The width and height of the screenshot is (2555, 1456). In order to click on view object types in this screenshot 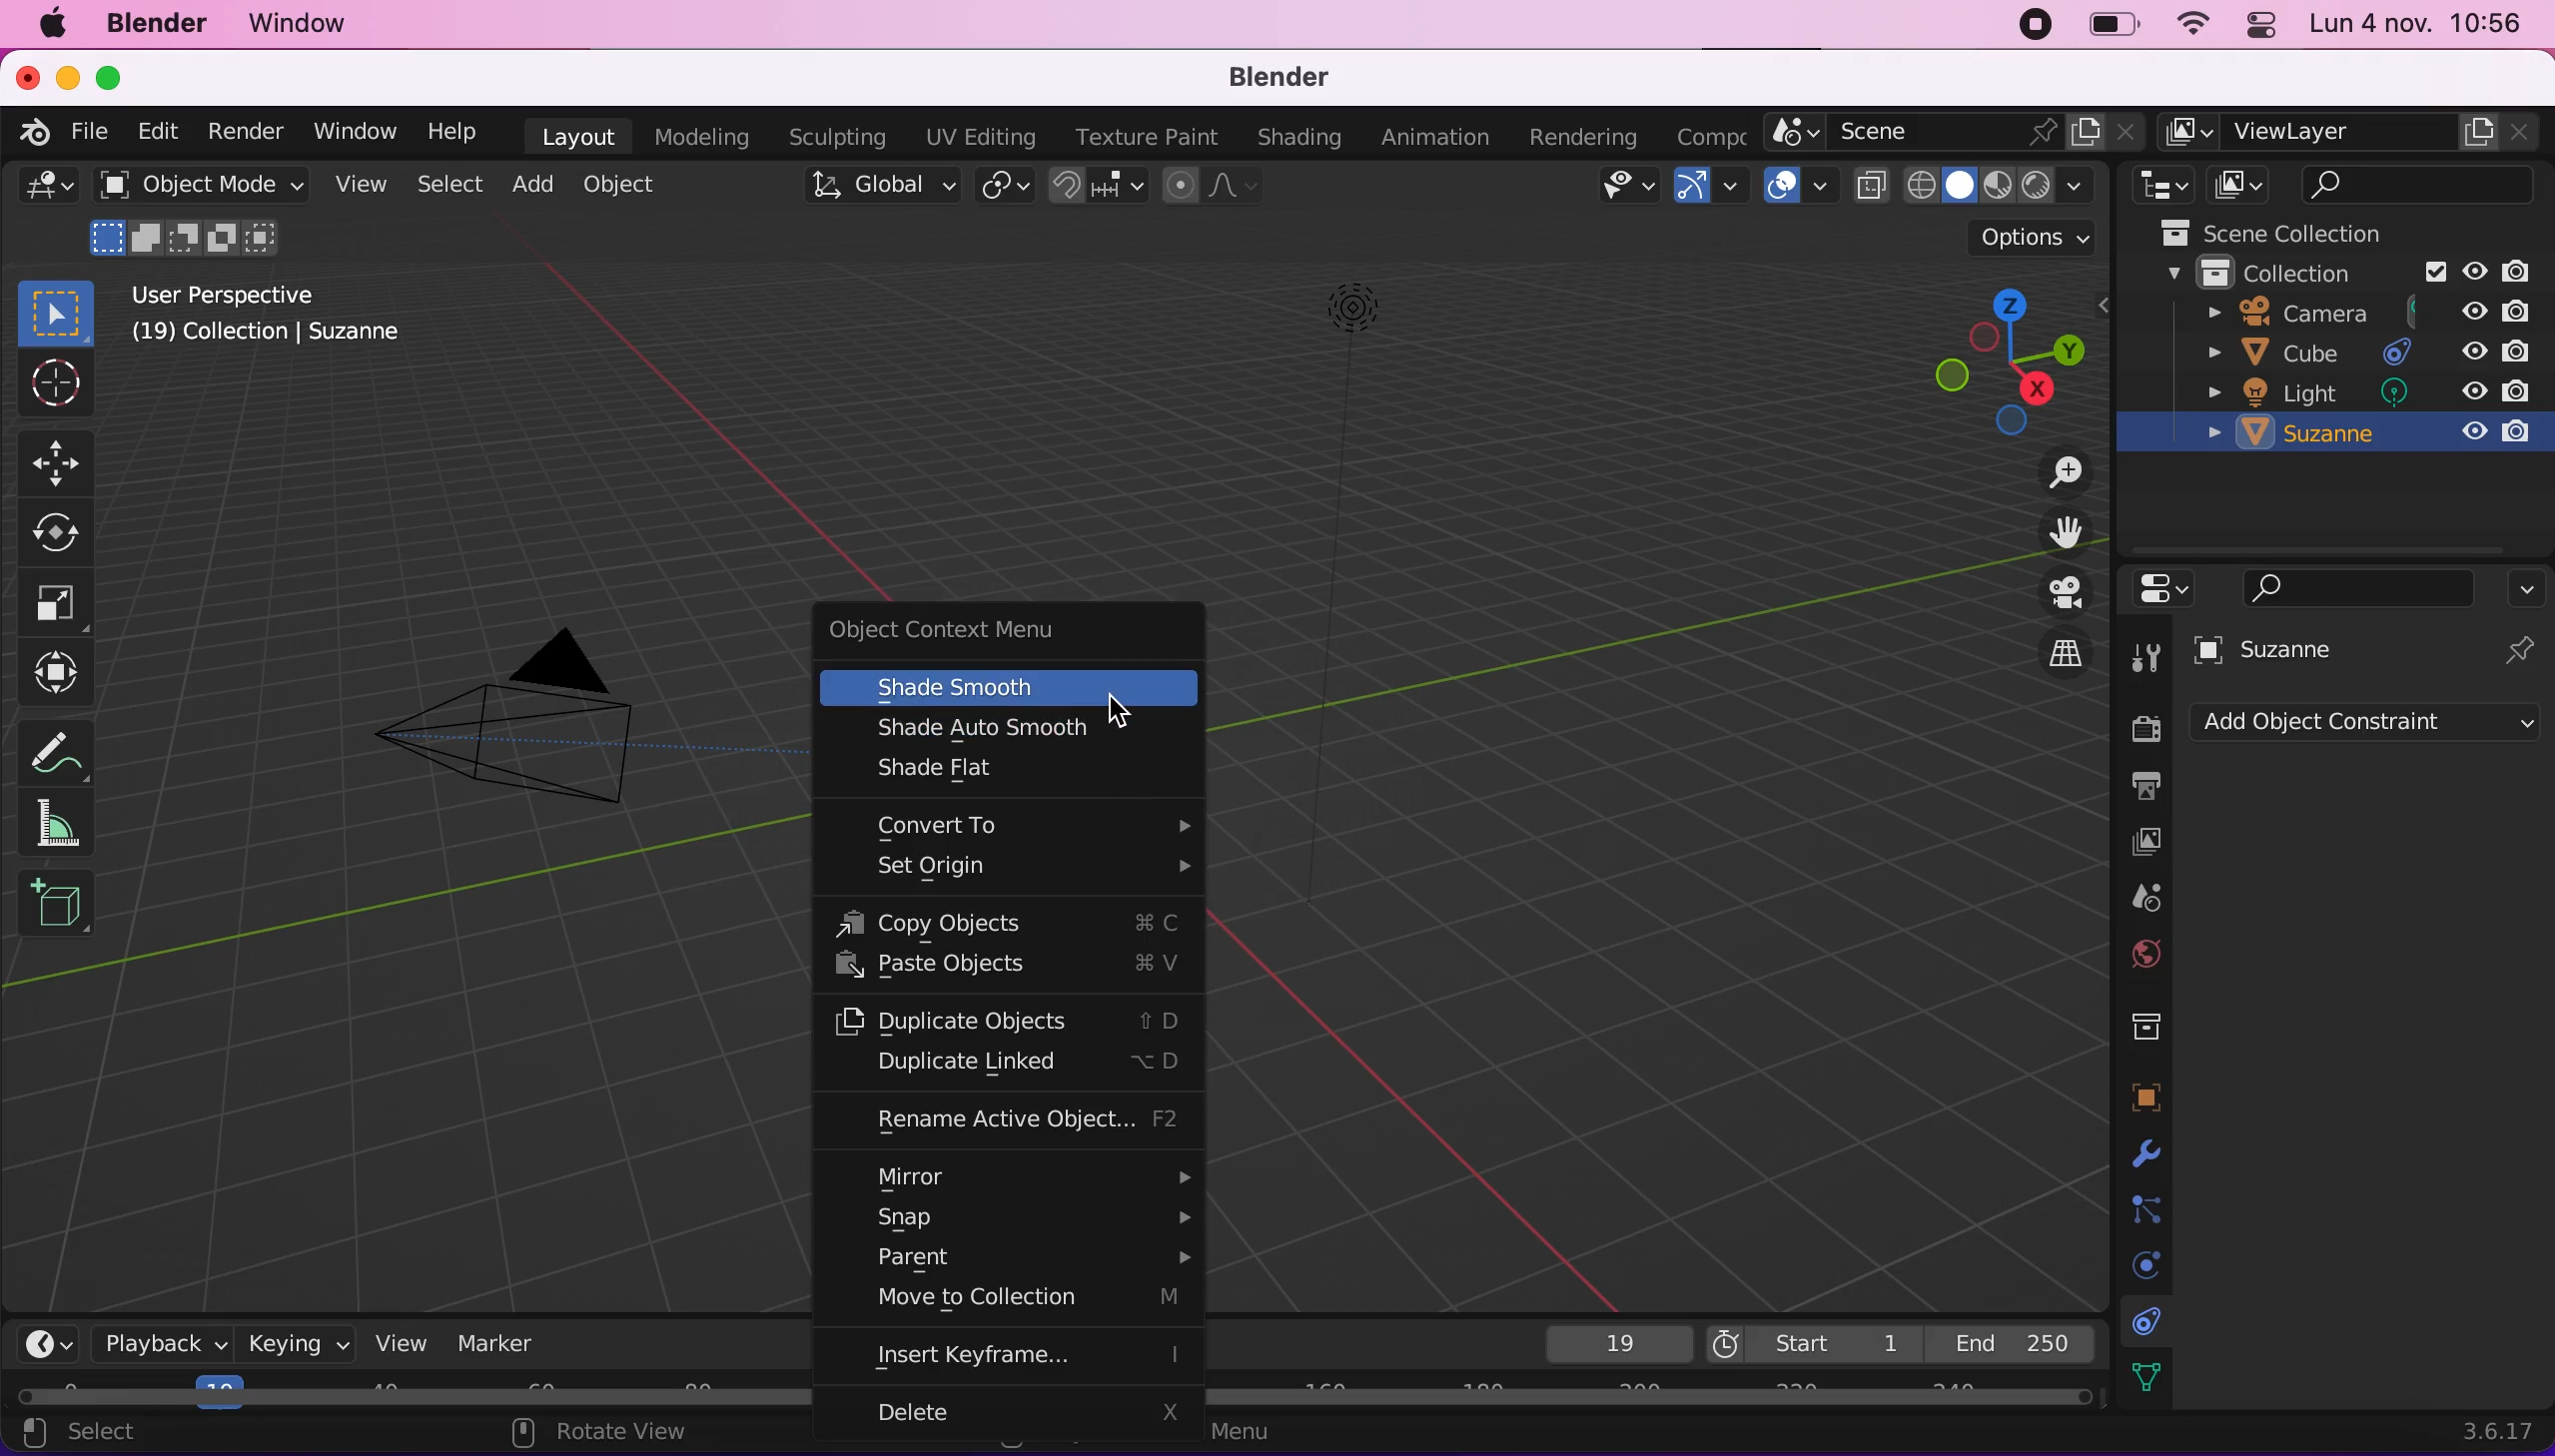, I will do `click(1621, 189)`.